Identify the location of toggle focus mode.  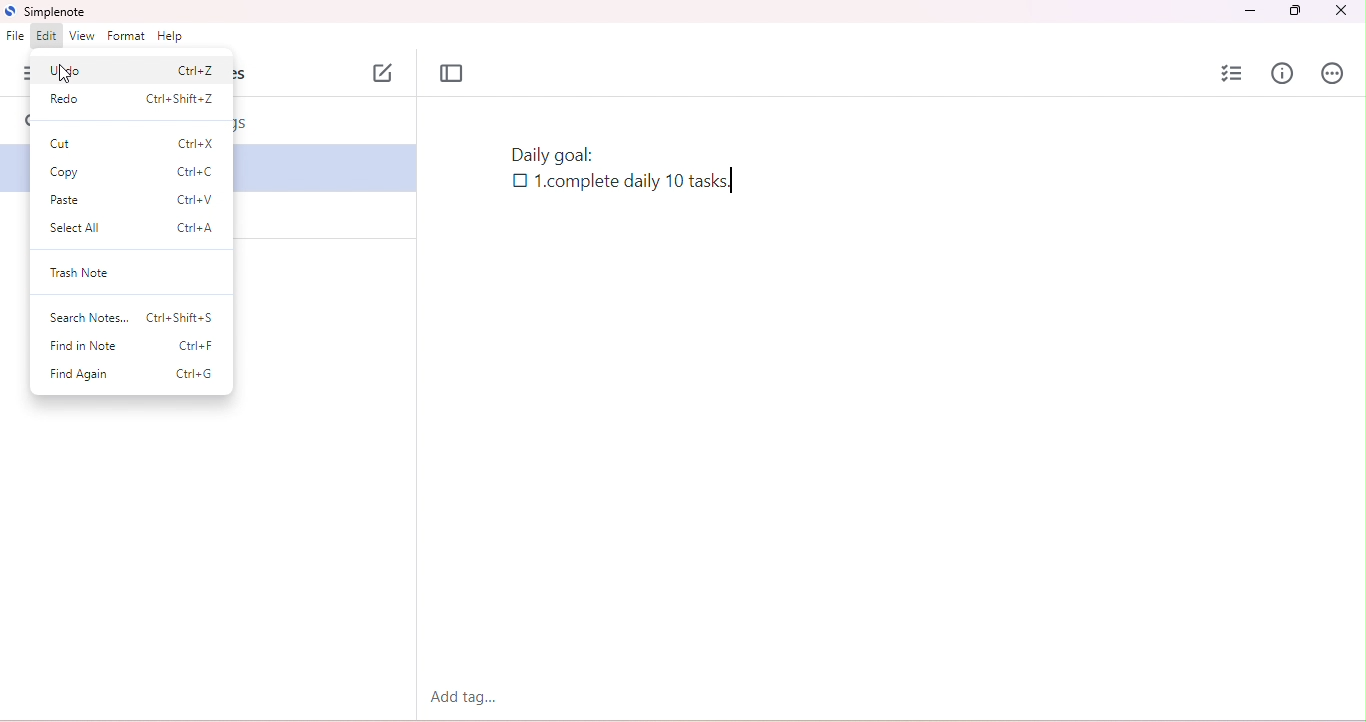
(452, 74).